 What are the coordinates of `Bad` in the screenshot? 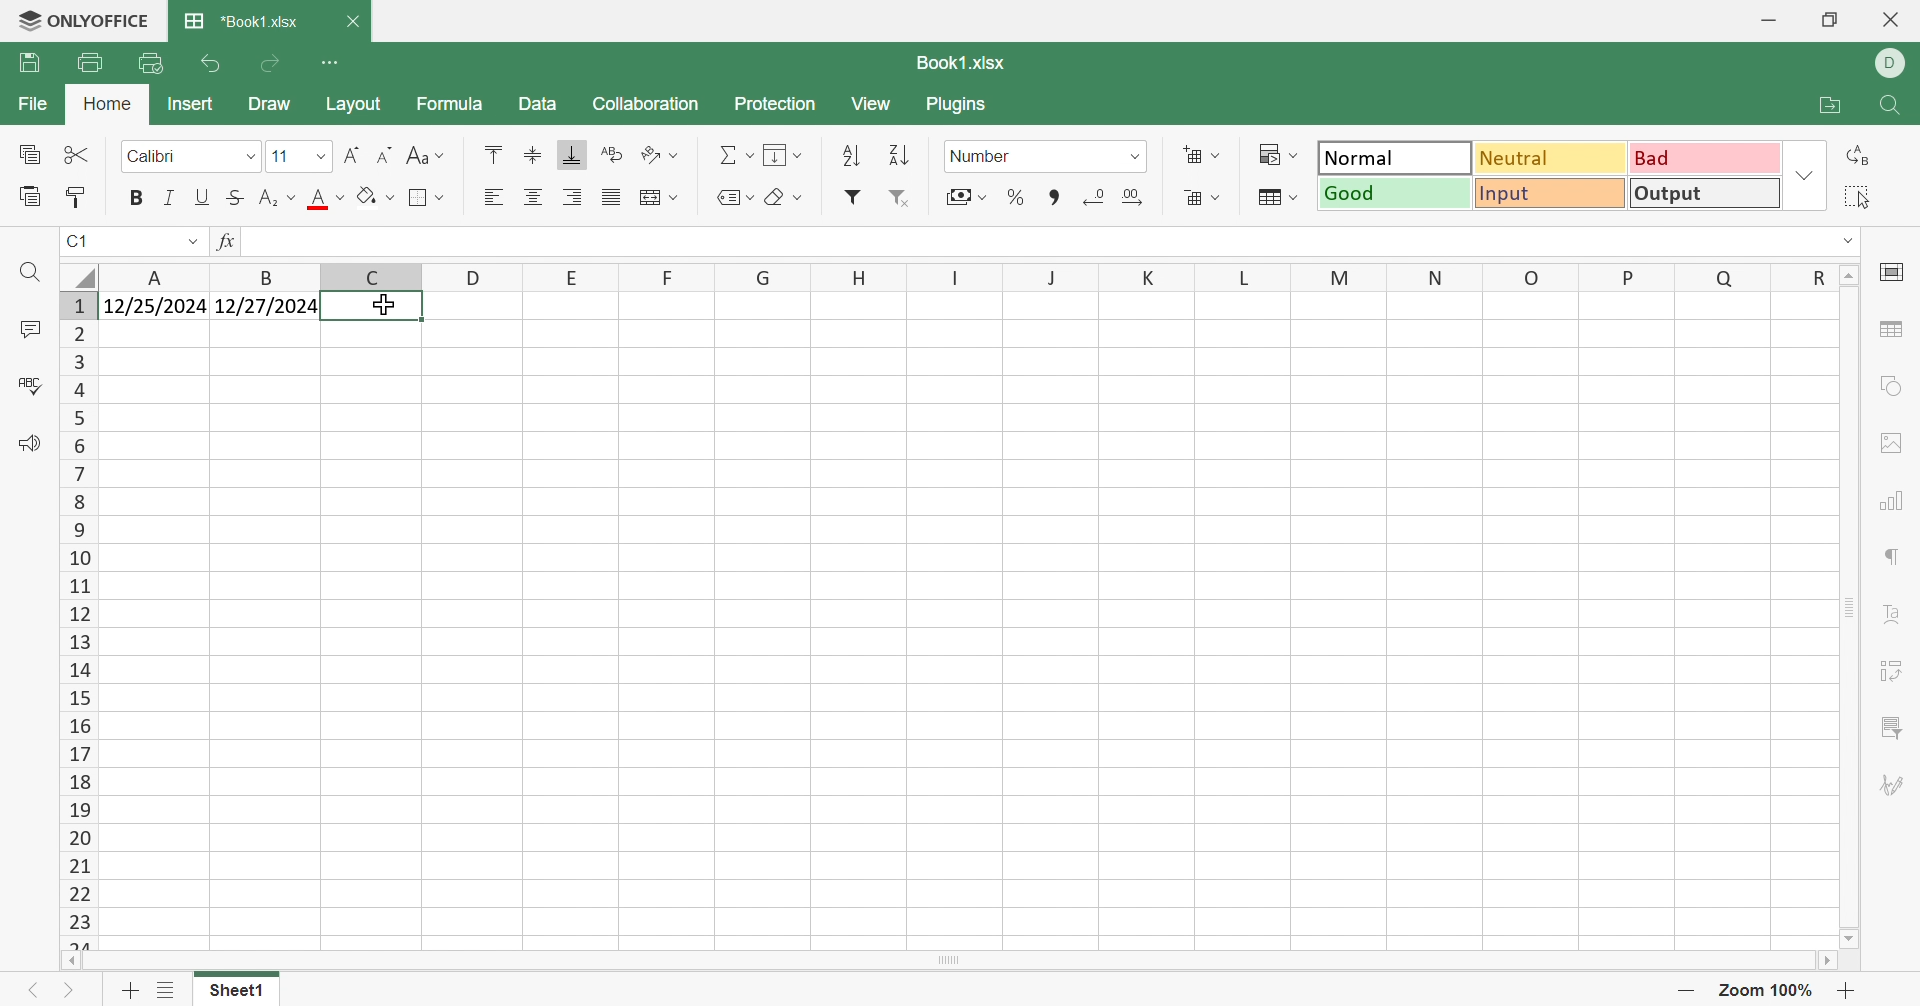 It's located at (1706, 158).